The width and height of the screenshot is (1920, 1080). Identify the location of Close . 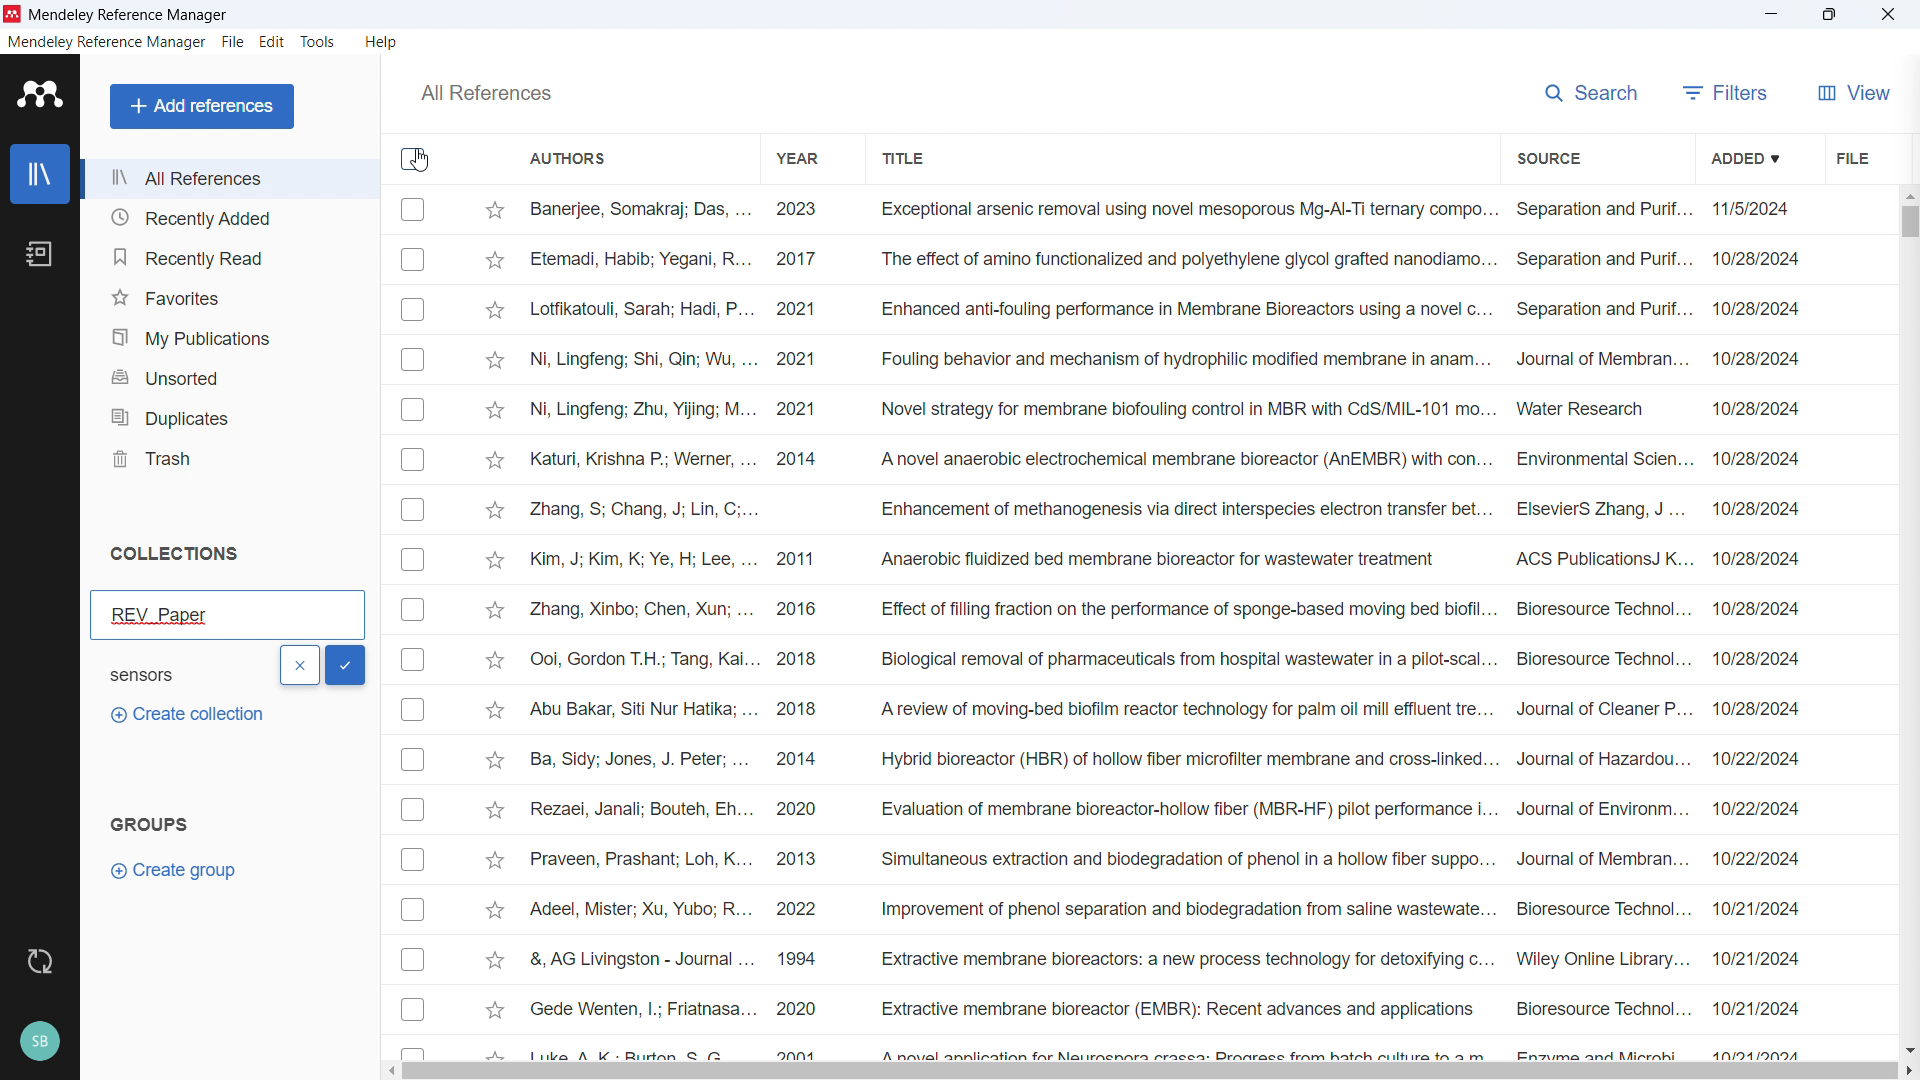
(1889, 14).